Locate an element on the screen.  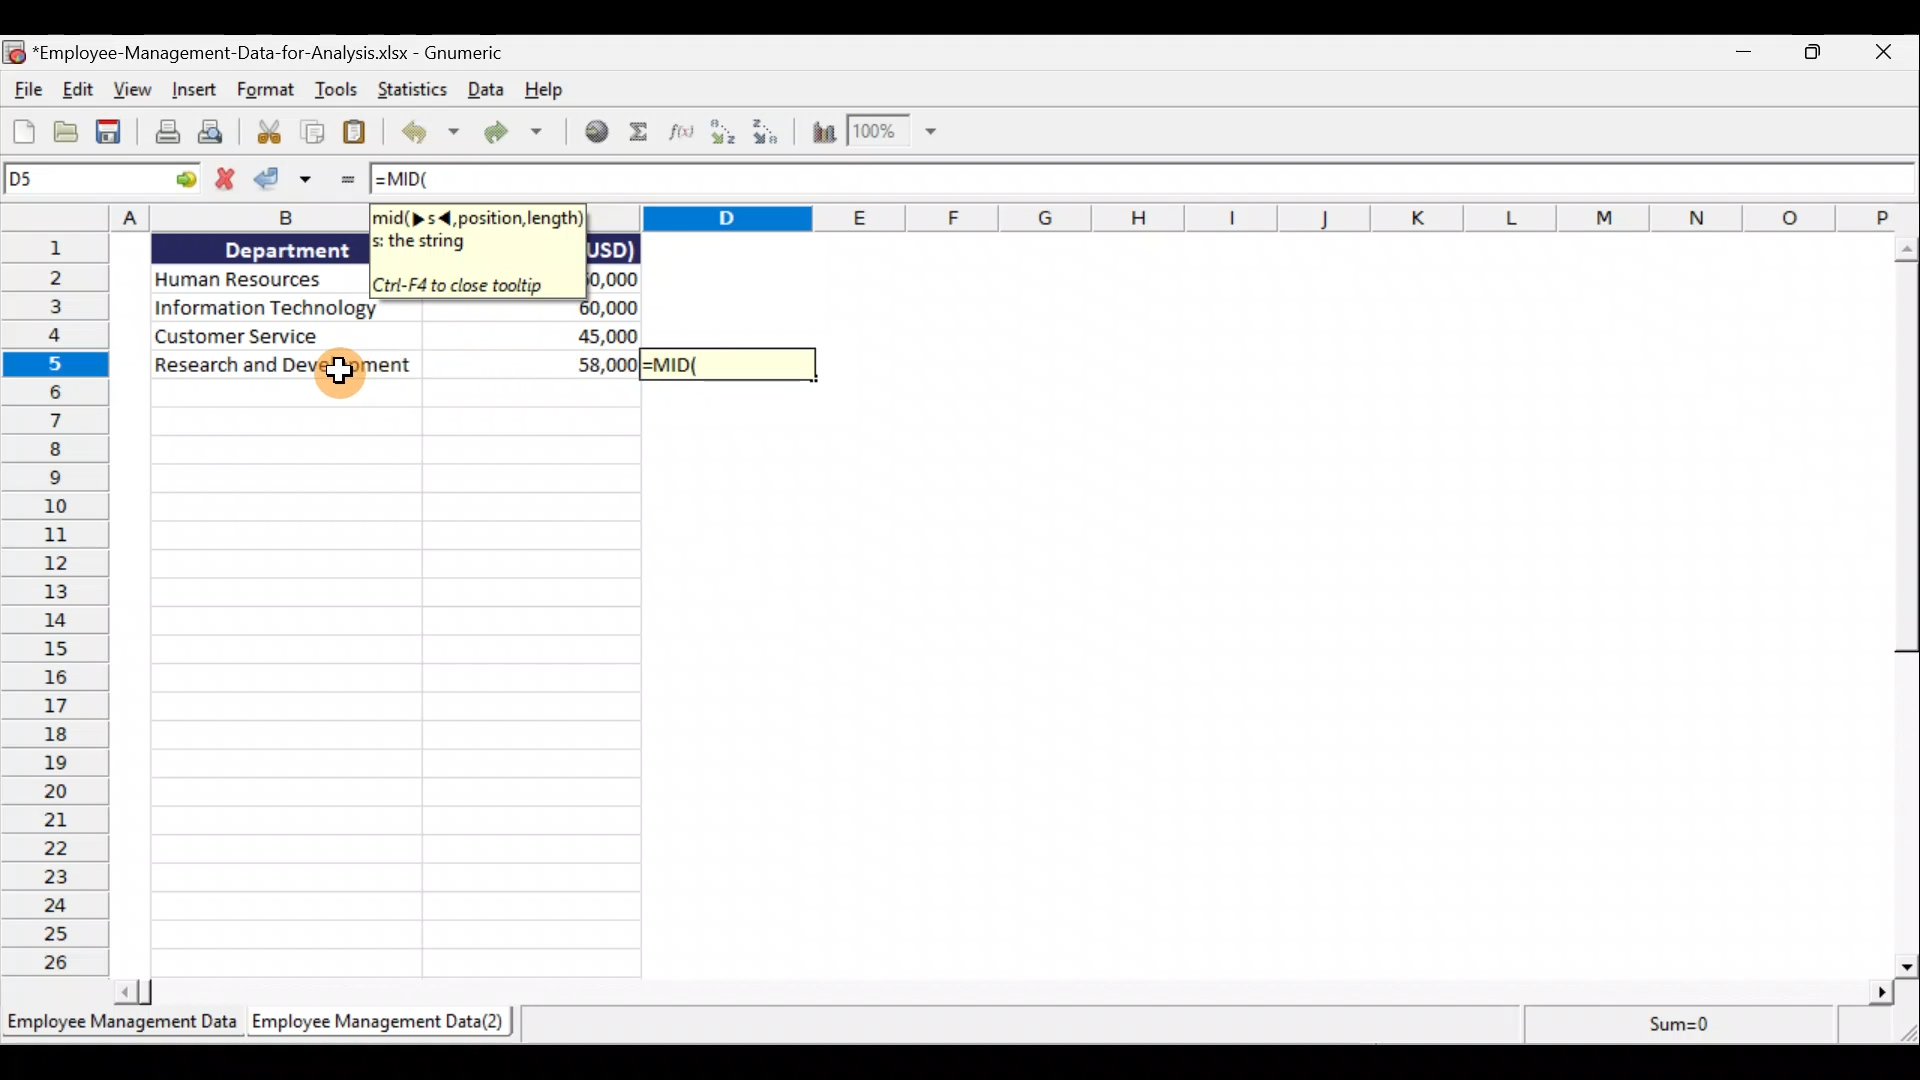
Rows is located at coordinates (54, 606).